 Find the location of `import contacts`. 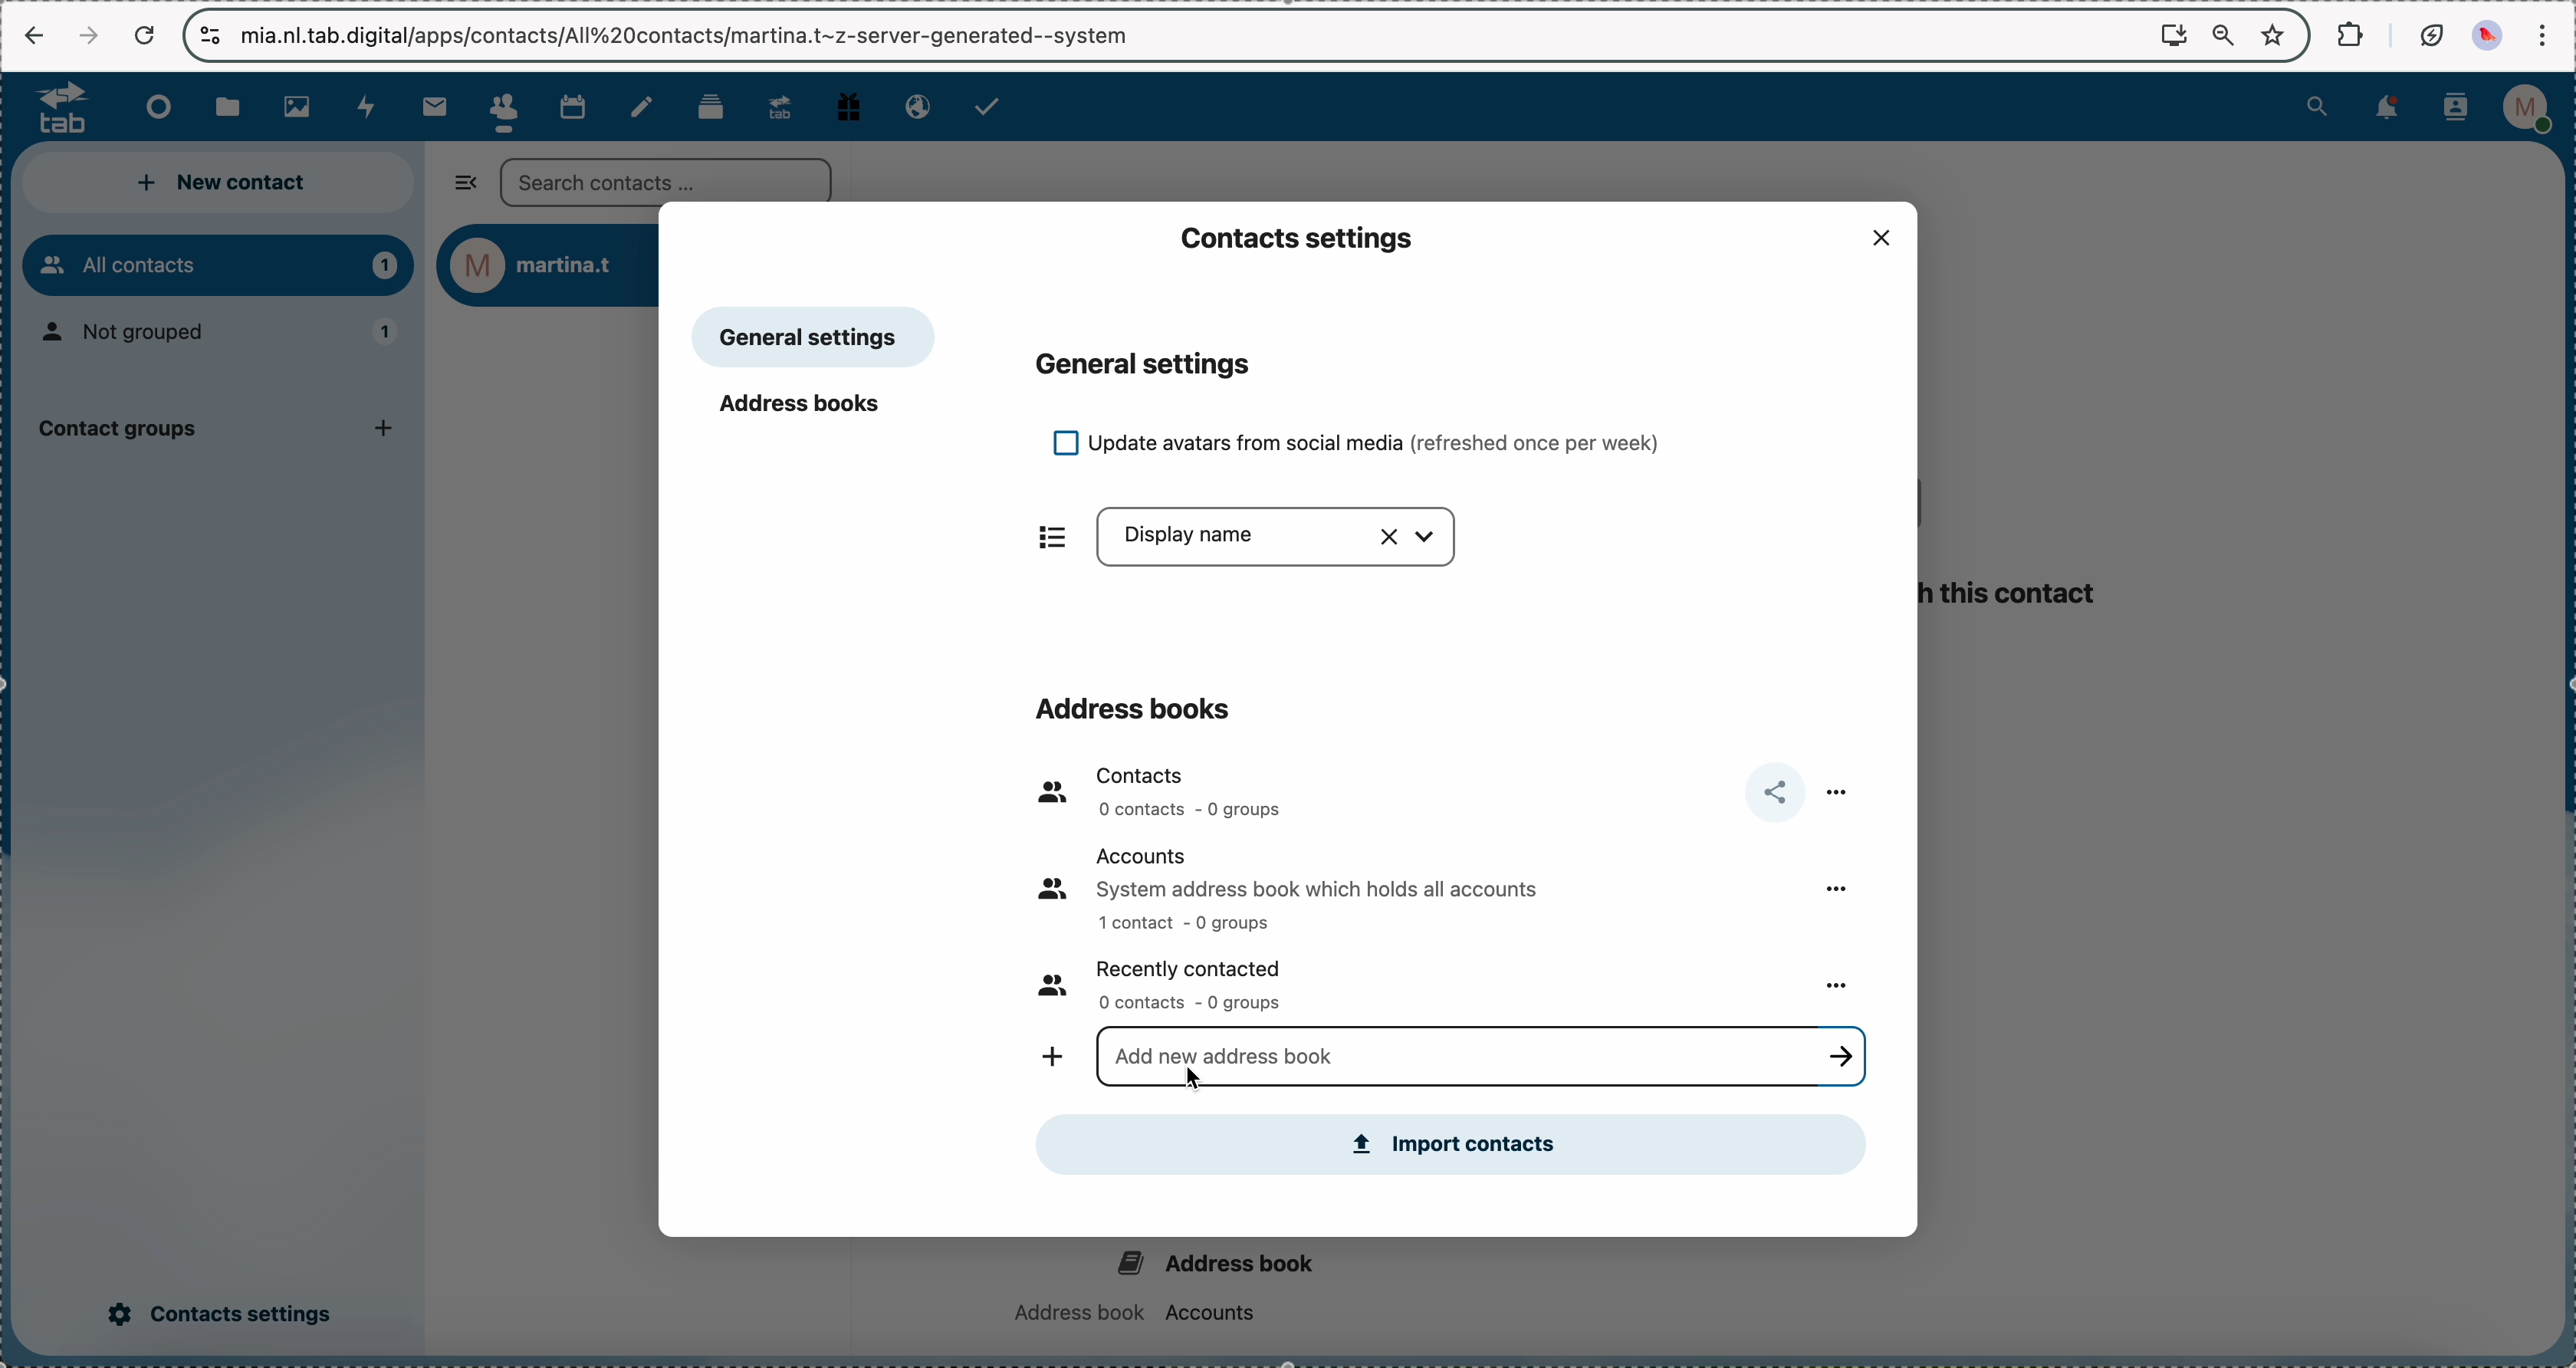

import contacts is located at coordinates (1451, 1143).